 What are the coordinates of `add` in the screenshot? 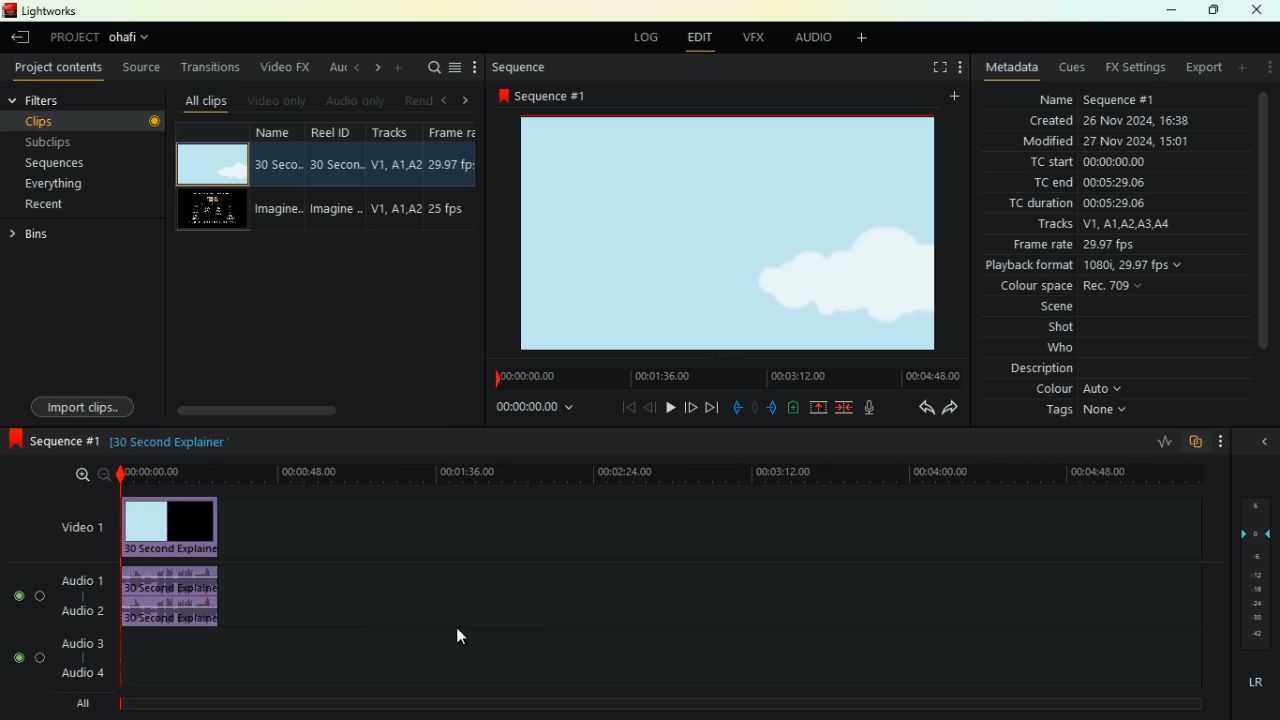 It's located at (952, 99).